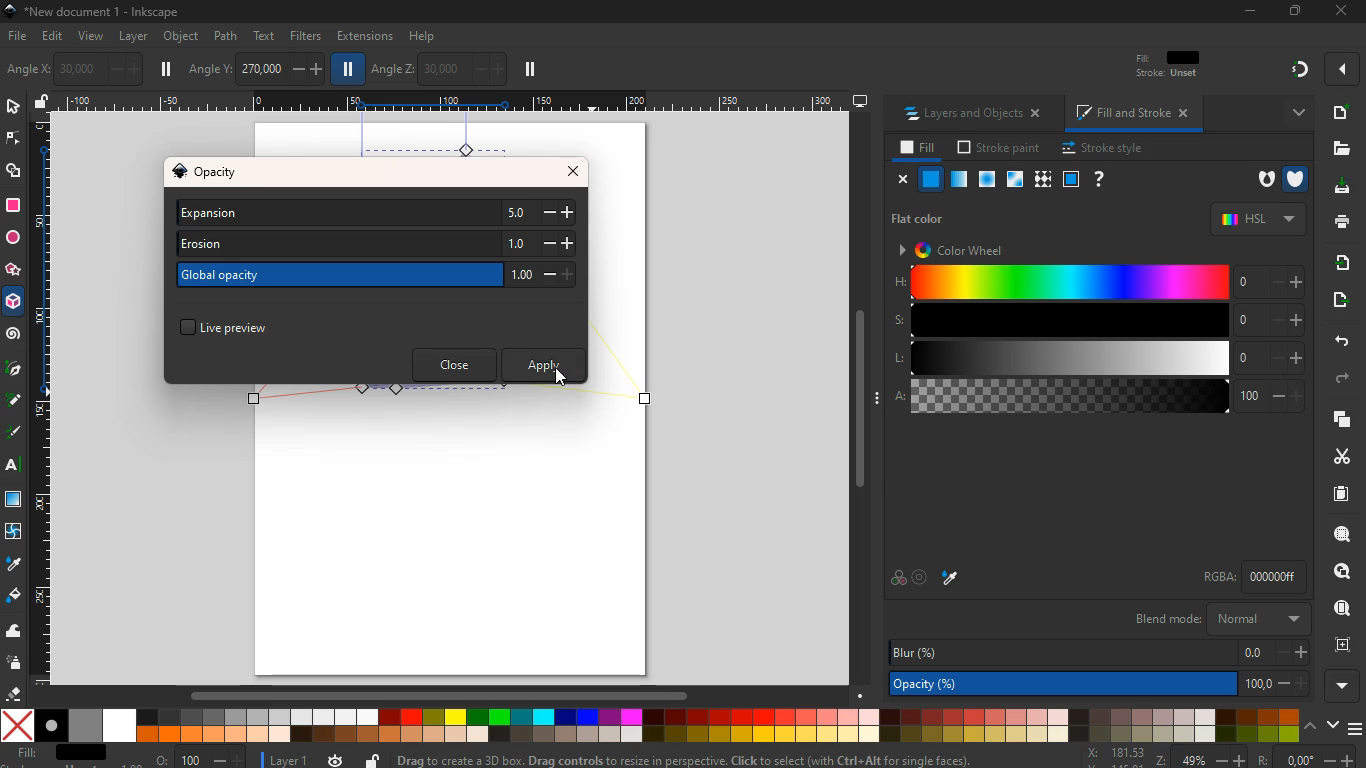  I want to click on down, so click(1332, 726).